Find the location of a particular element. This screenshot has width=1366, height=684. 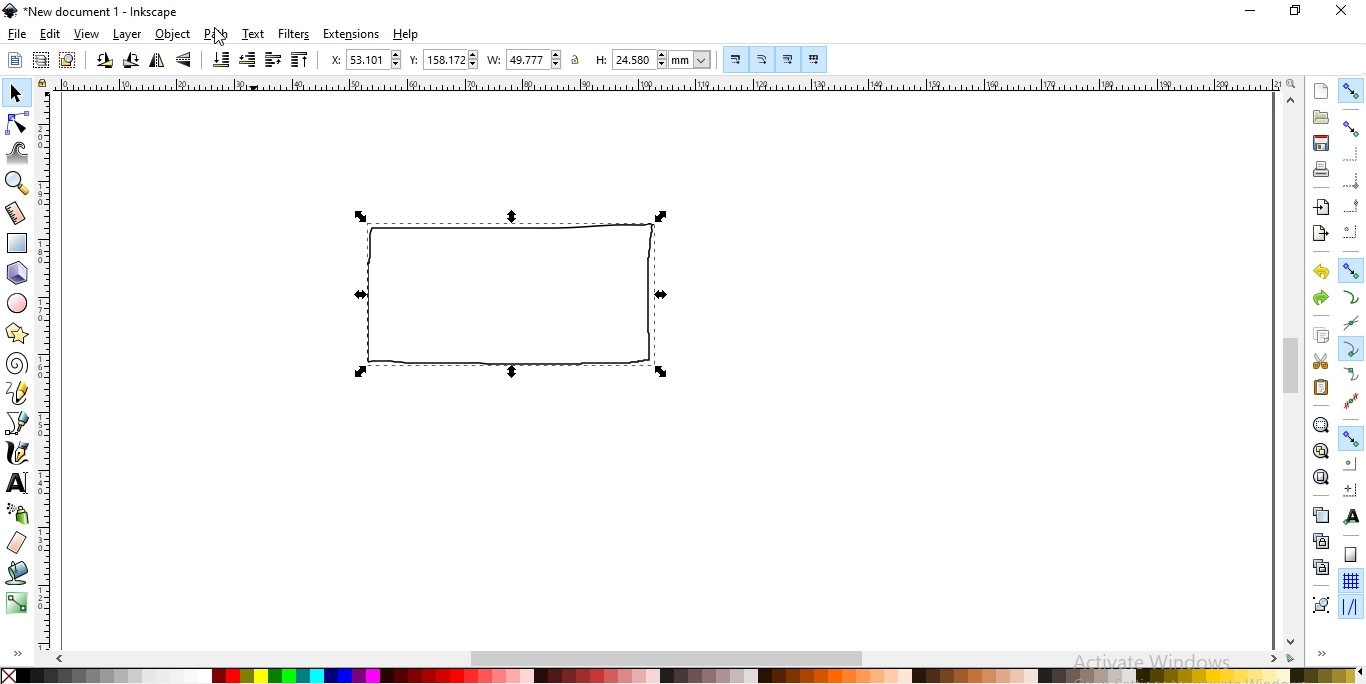

snap nodes, paths and handles is located at coordinates (1351, 271).